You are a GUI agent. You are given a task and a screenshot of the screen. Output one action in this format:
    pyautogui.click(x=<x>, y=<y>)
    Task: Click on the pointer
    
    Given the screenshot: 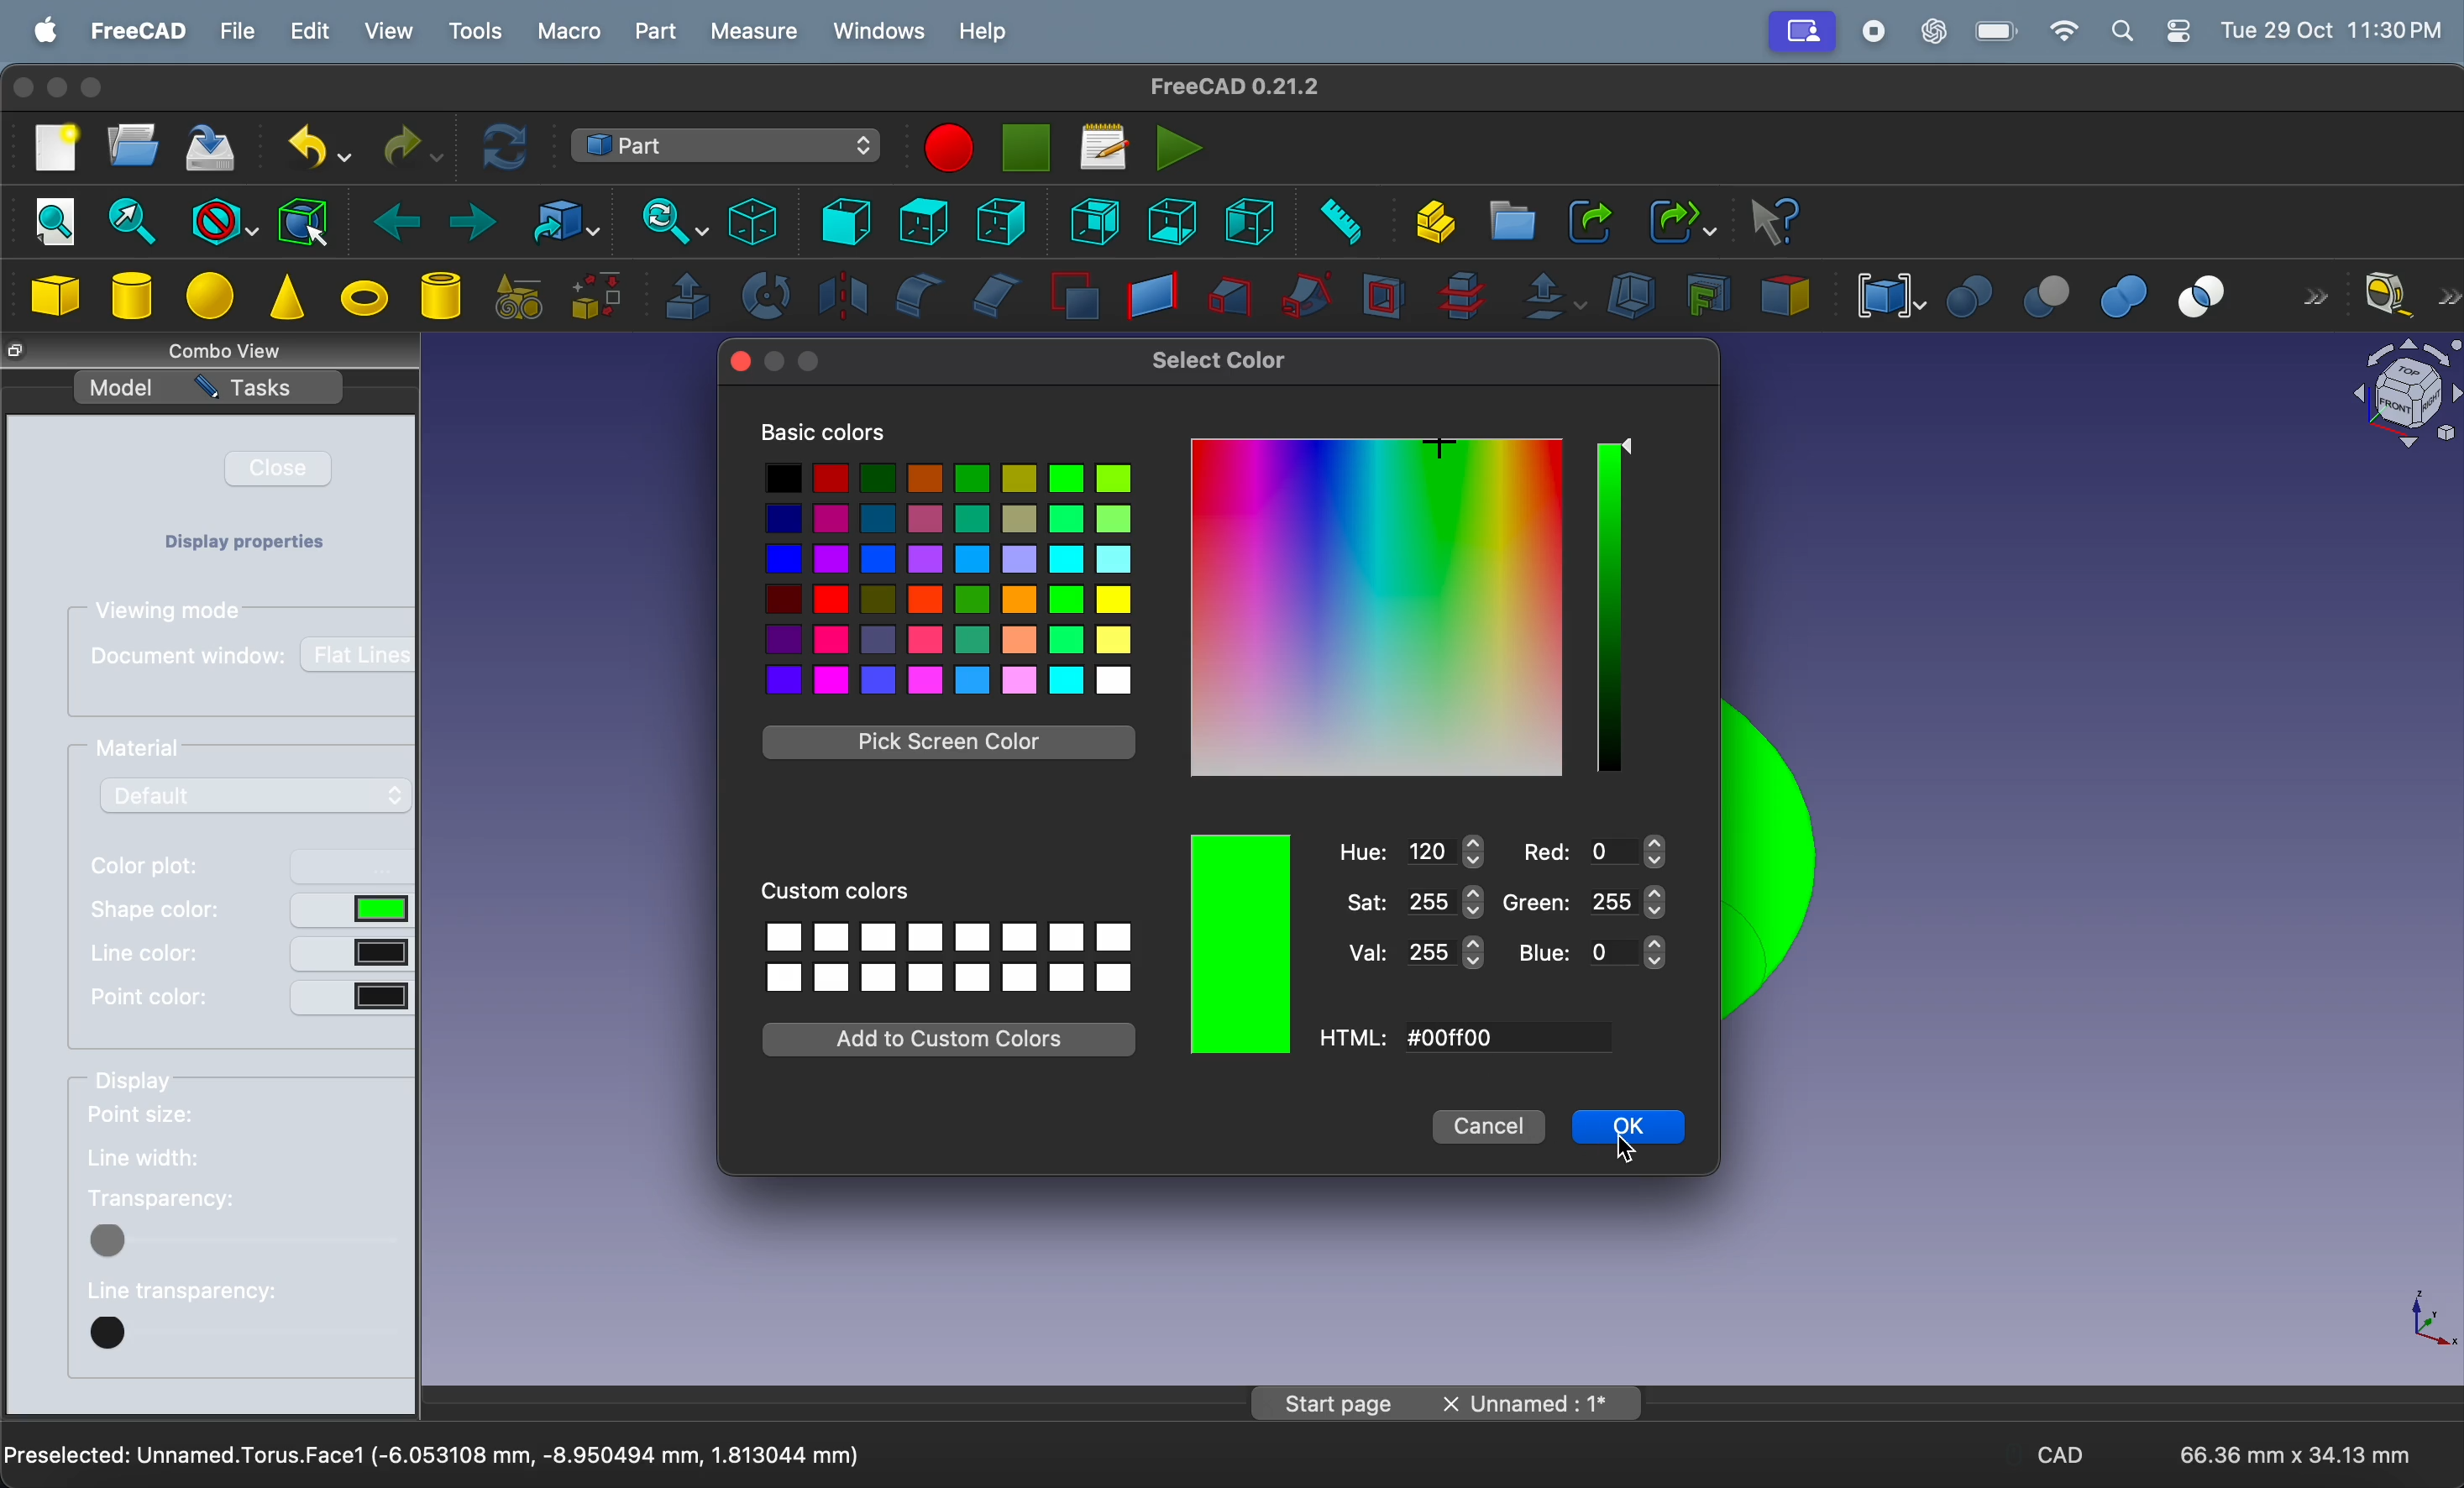 What is the action you would take?
    pyautogui.click(x=1436, y=452)
    